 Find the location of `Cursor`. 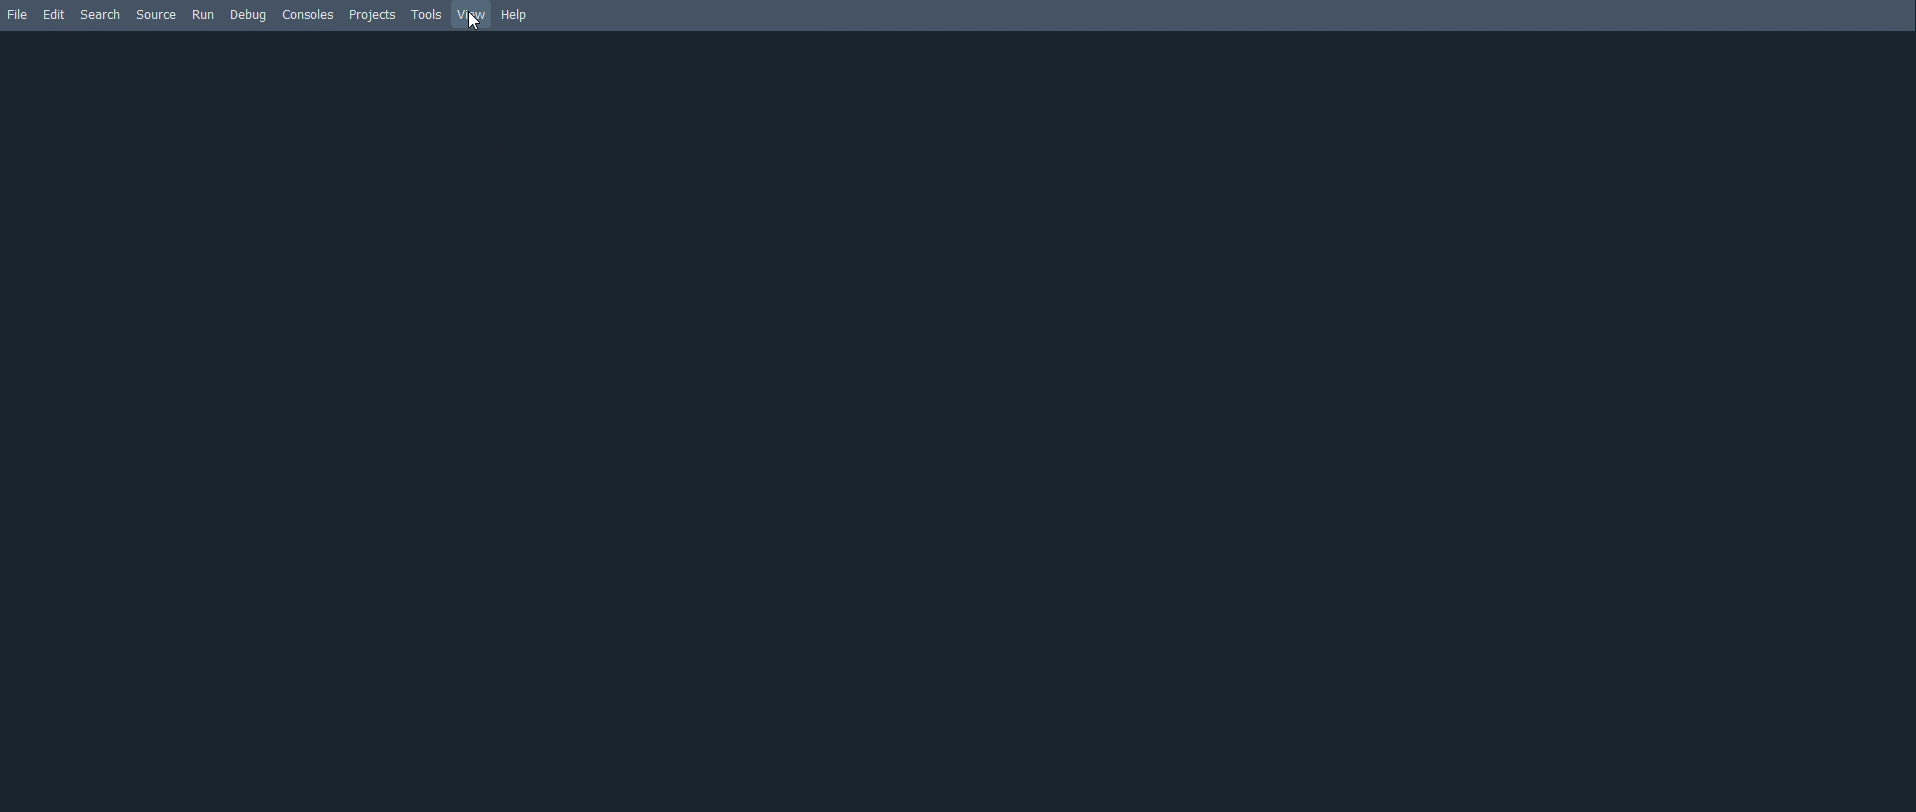

Cursor is located at coordinates (474, 21).